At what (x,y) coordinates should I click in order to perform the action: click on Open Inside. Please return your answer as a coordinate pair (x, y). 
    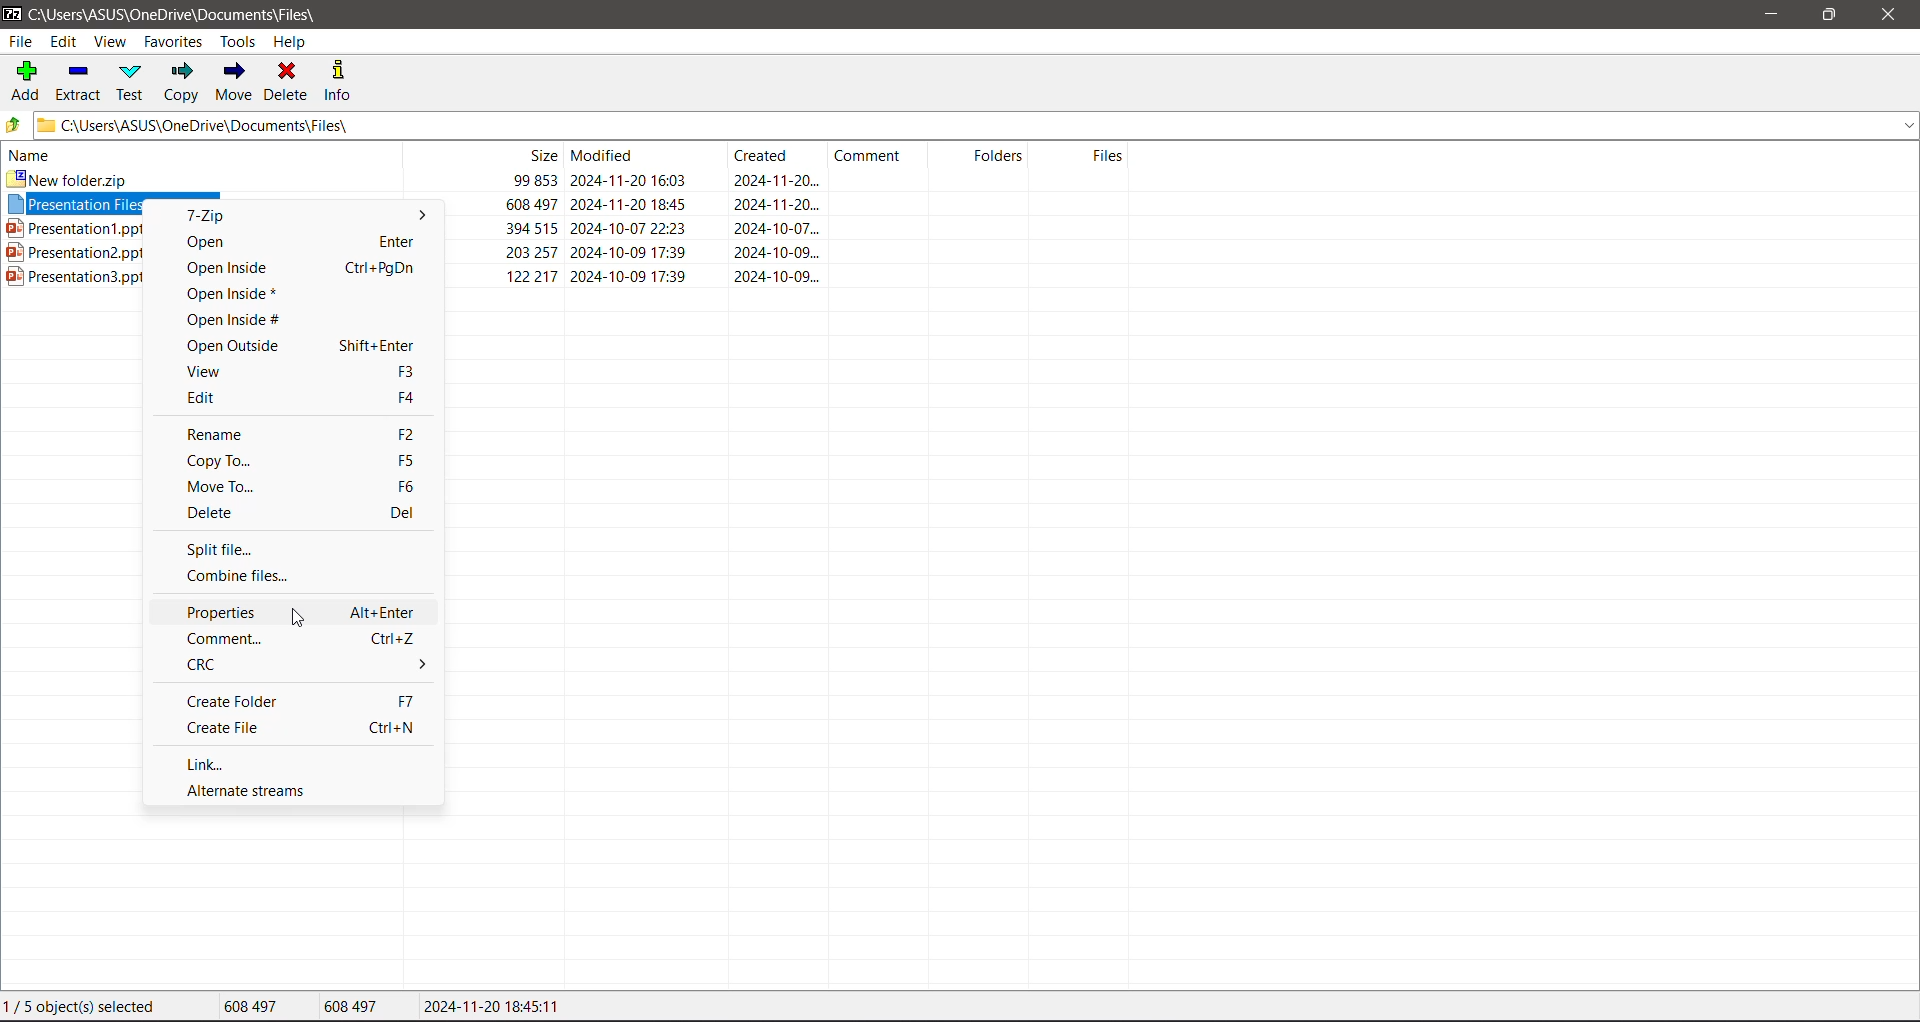
    Looking at the image, I should click on (300, 268).